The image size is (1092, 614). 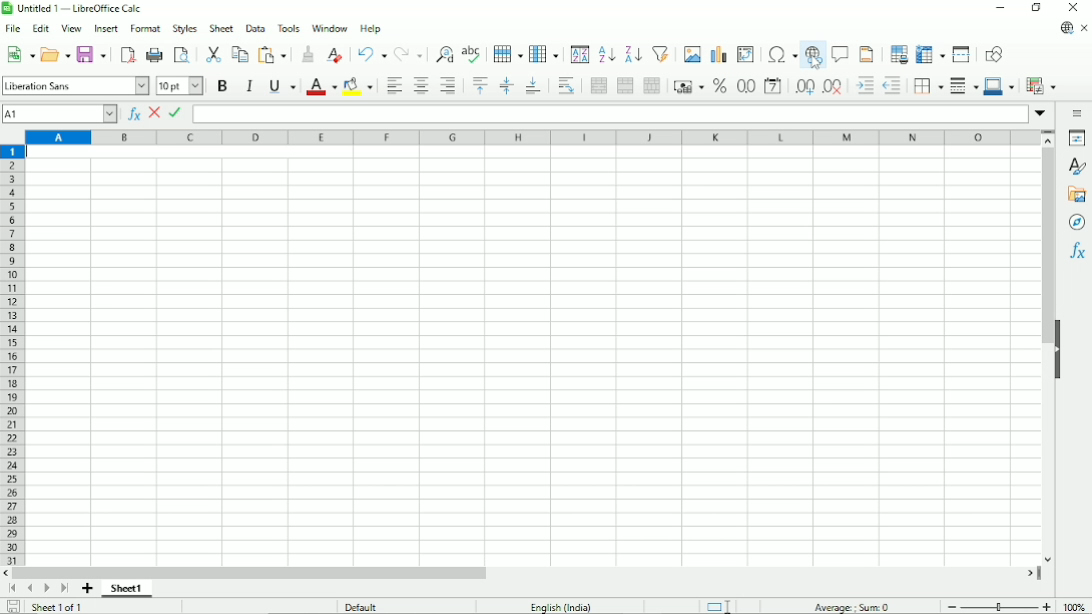 What do you see at coordinates (1059, 352) in the screenshot?
I see `Hide` at bounding box center [1059, 352].